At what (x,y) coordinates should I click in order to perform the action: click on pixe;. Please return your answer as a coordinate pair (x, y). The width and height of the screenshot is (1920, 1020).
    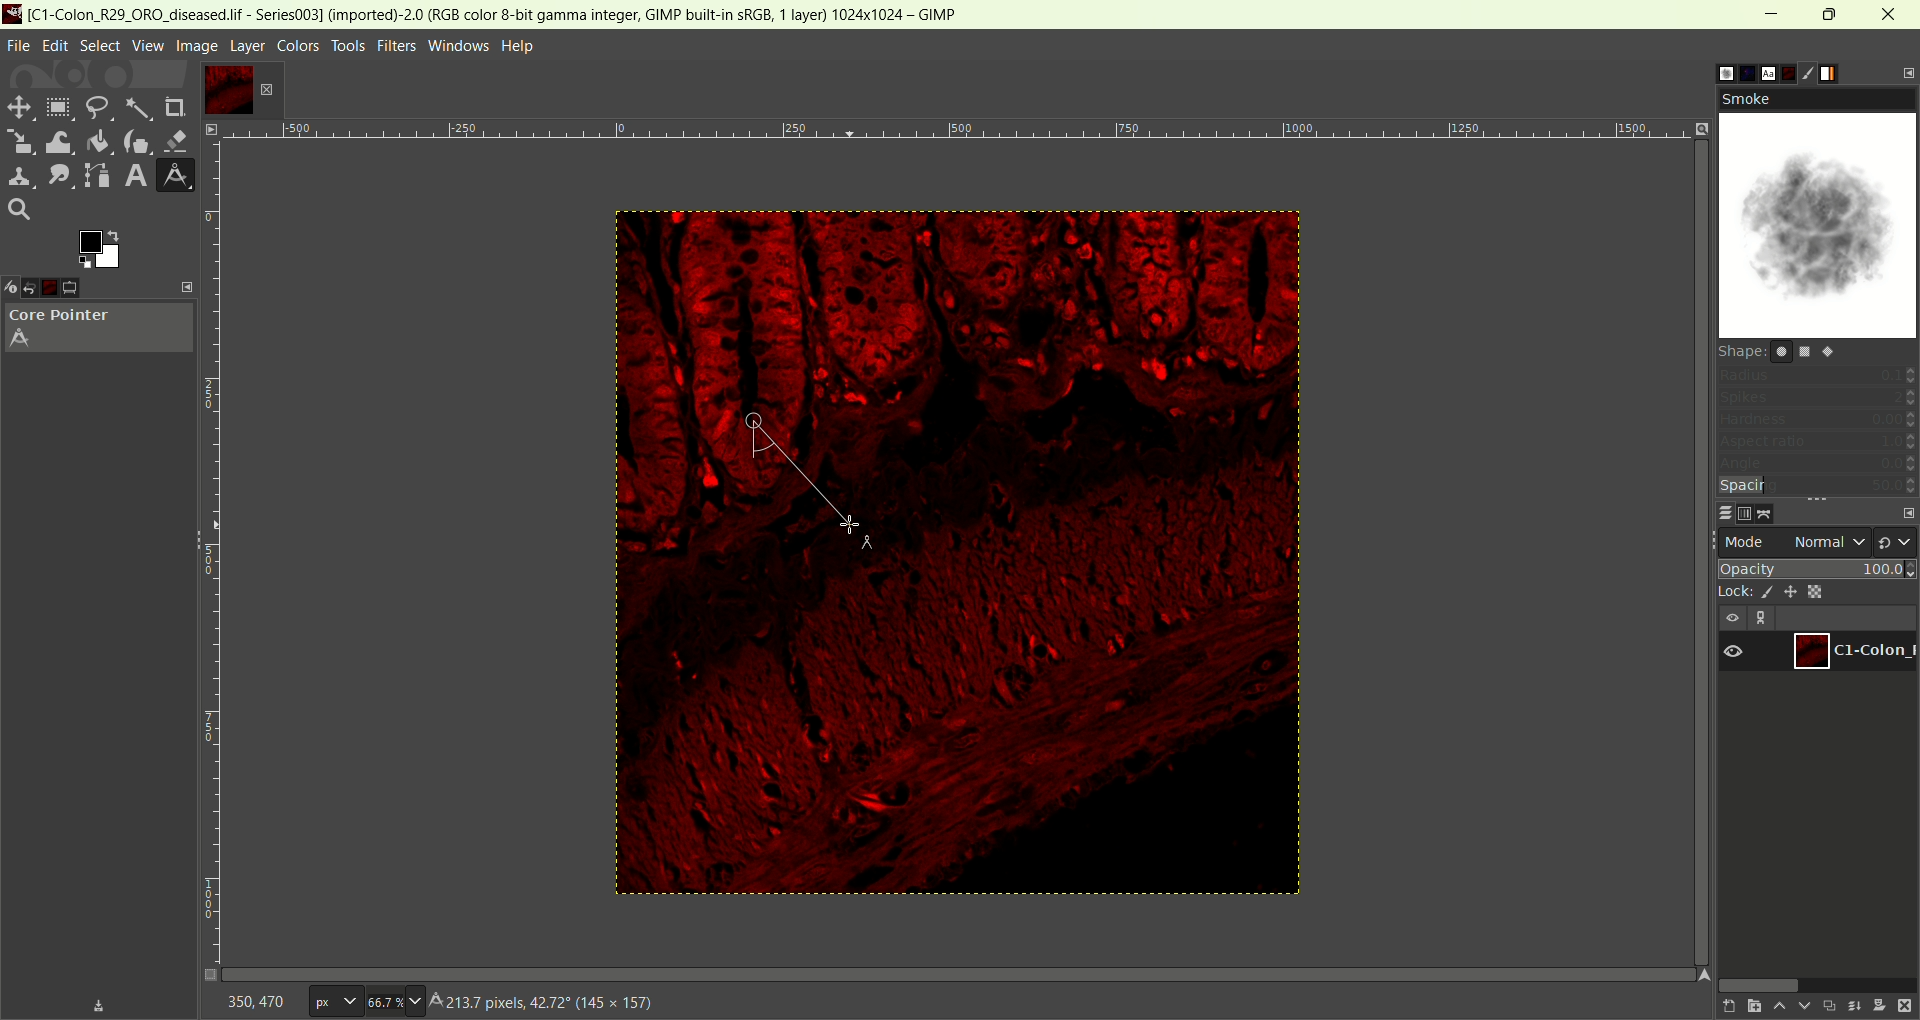
    Looking at the image, I should click on (331, 1003).